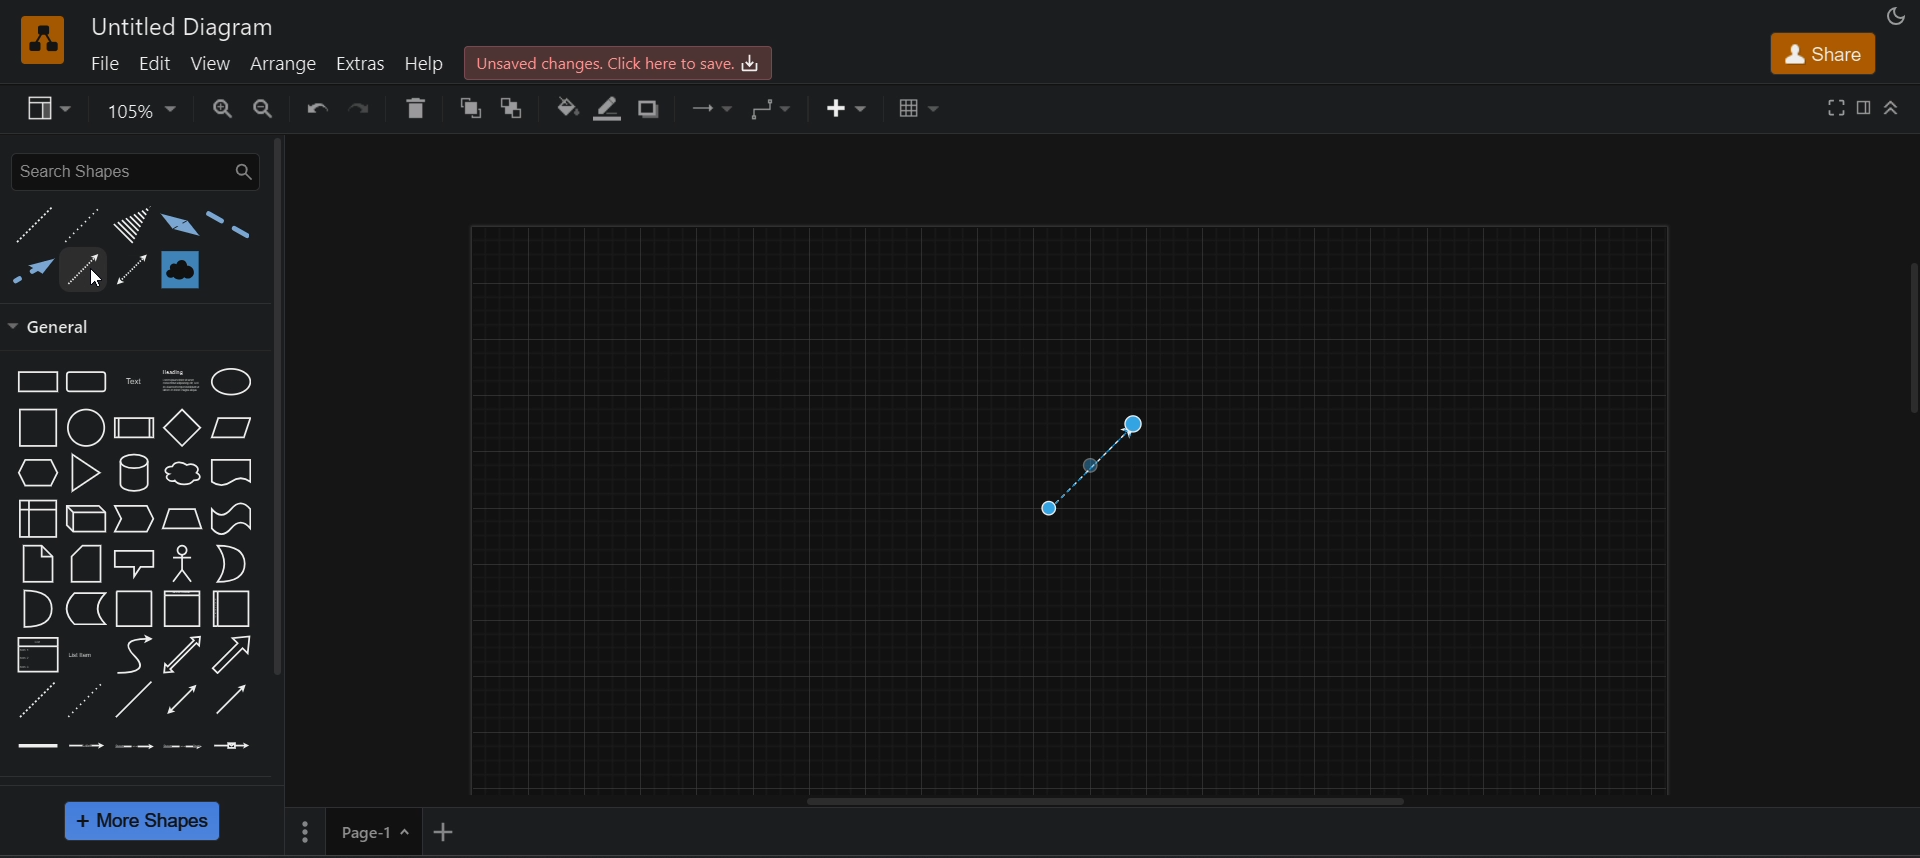 The image size is (1920, 858). What do you see at coordinates (354, 829) in the screenshot?
I see `page 1` at bounding box center [354, 829].